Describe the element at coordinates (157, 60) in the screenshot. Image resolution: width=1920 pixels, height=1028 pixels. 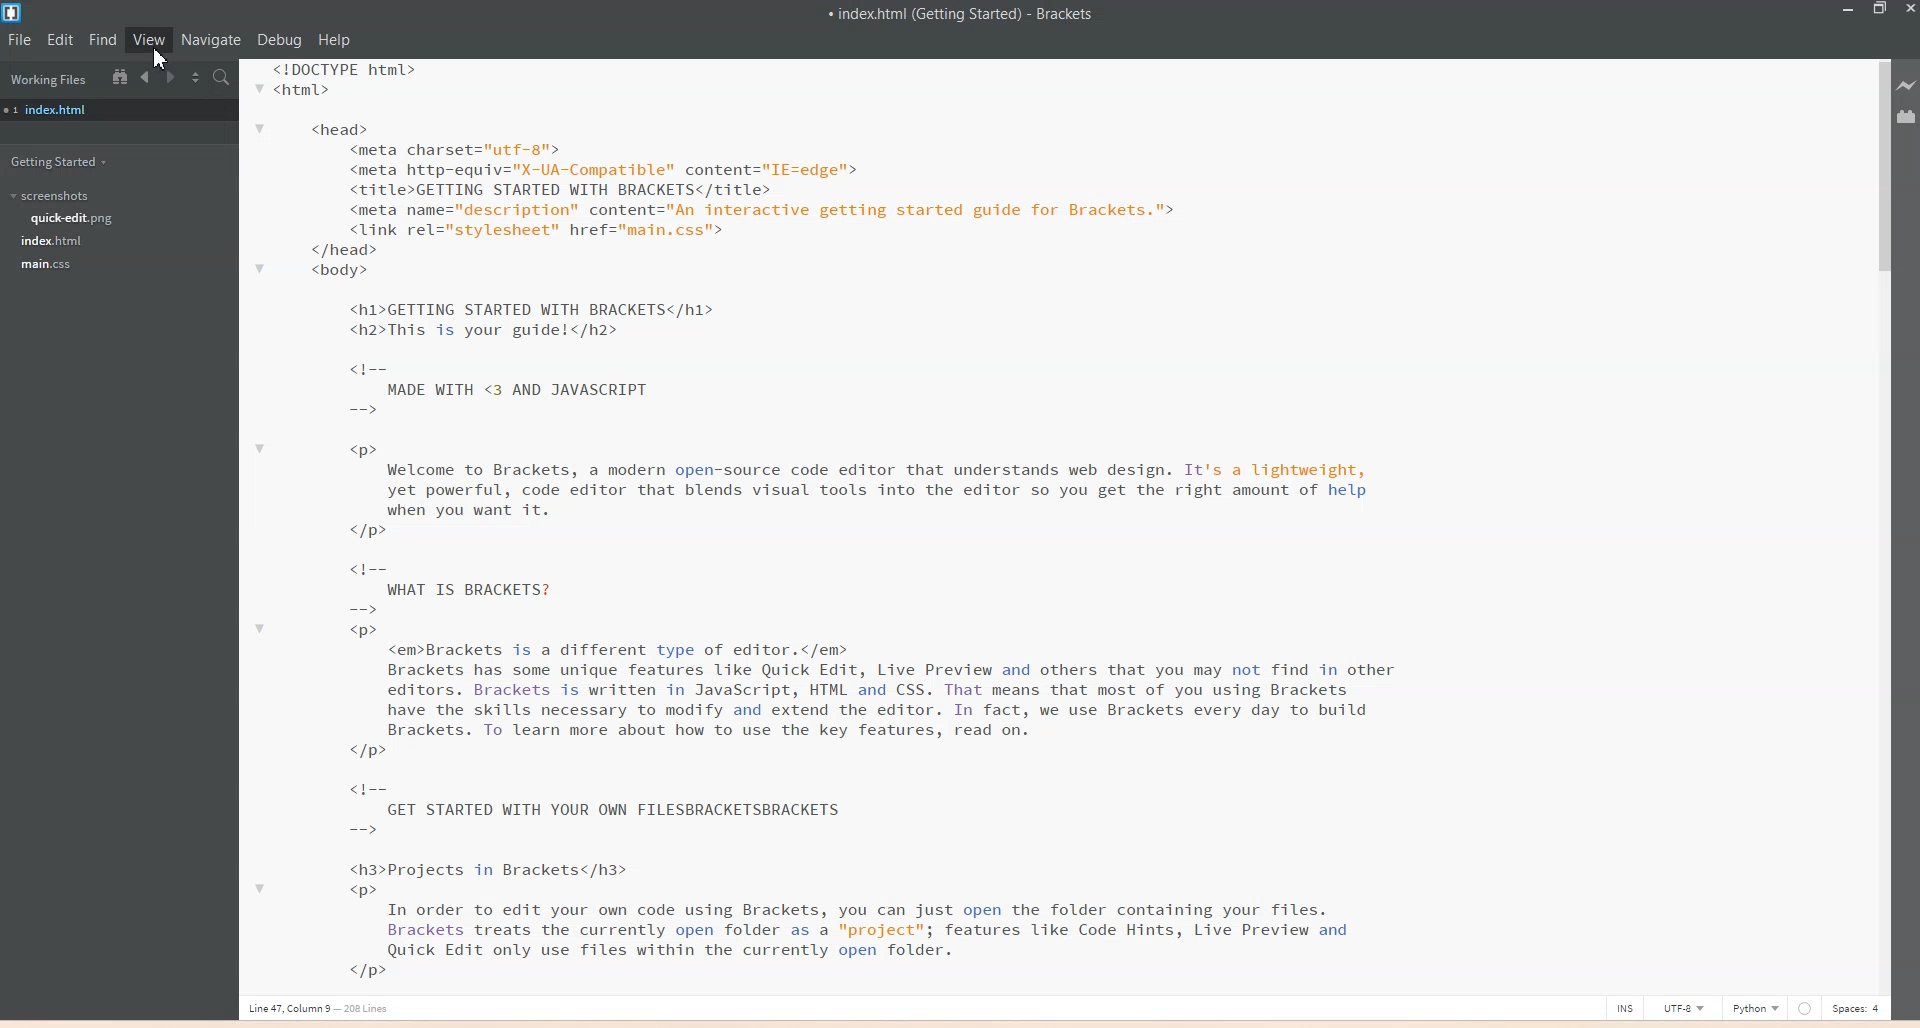
I see `cursor` at that location.